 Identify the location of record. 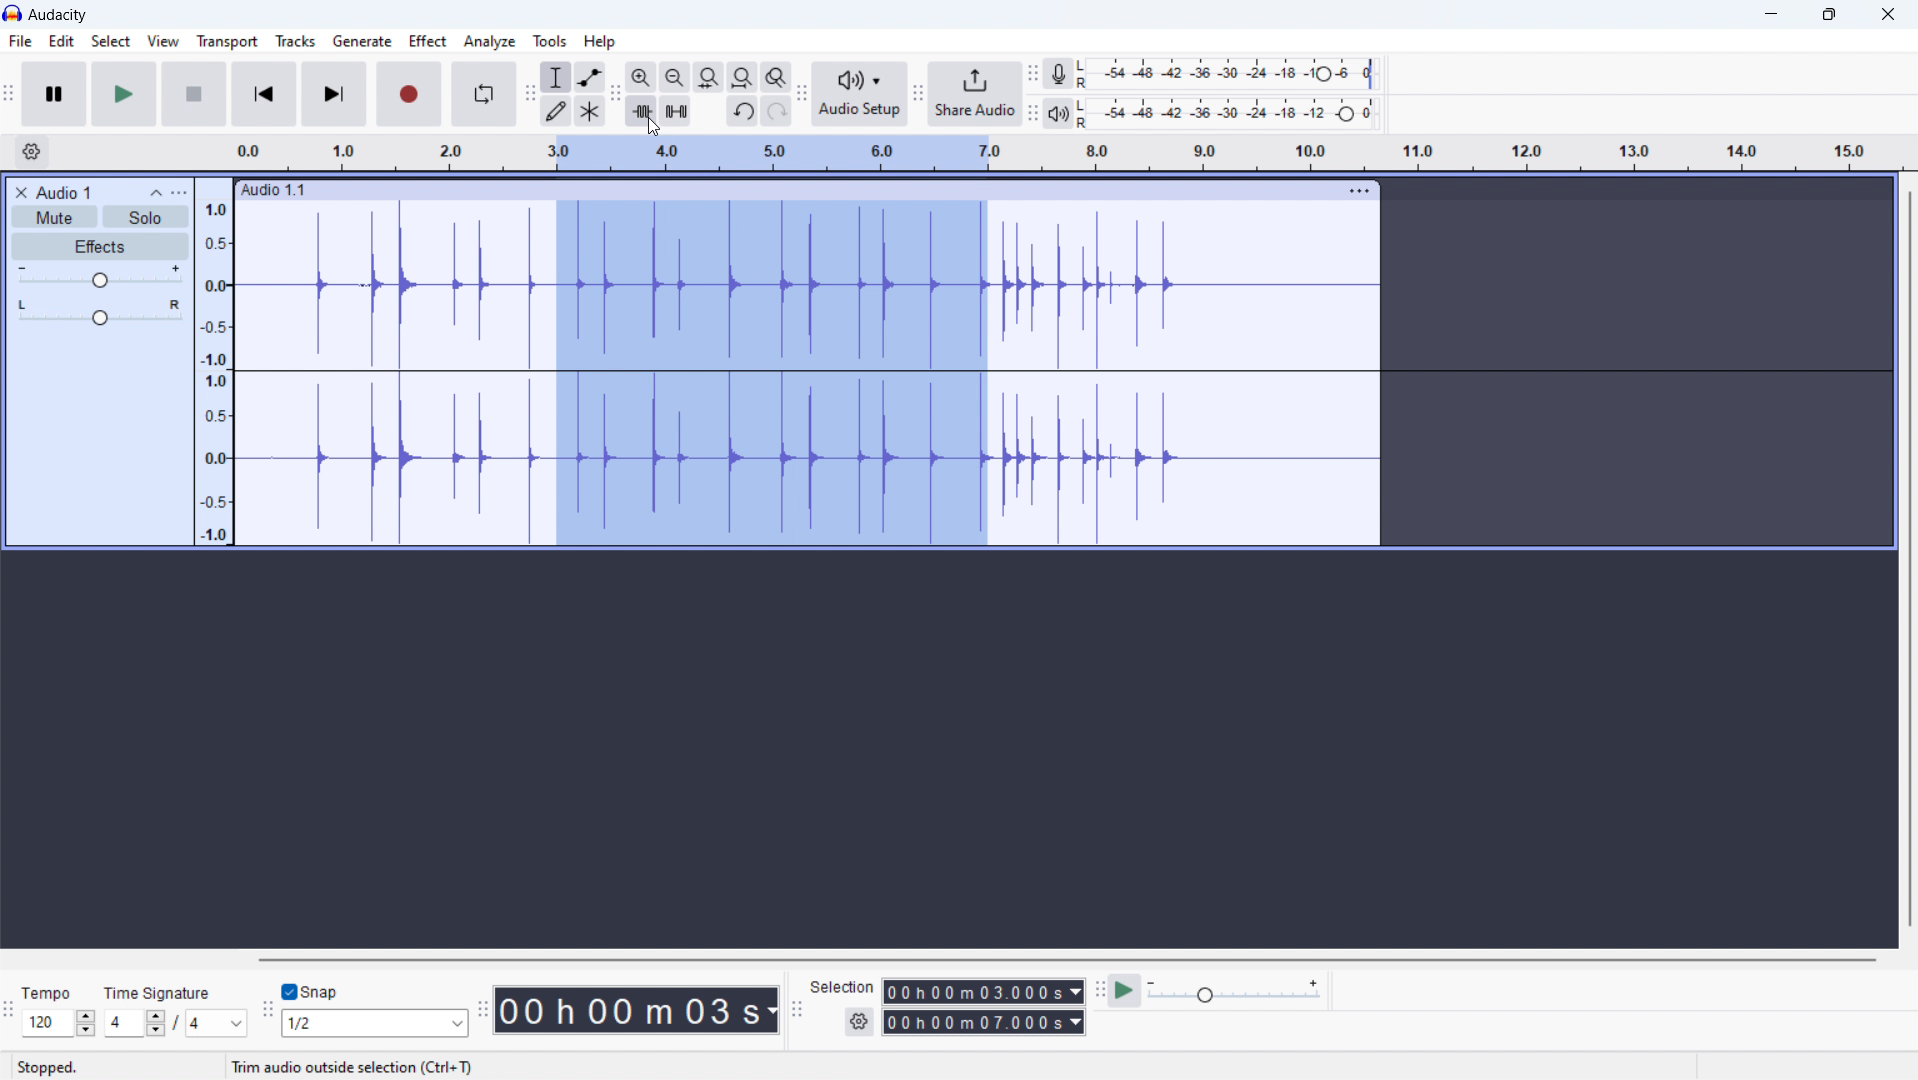
(409, 94).